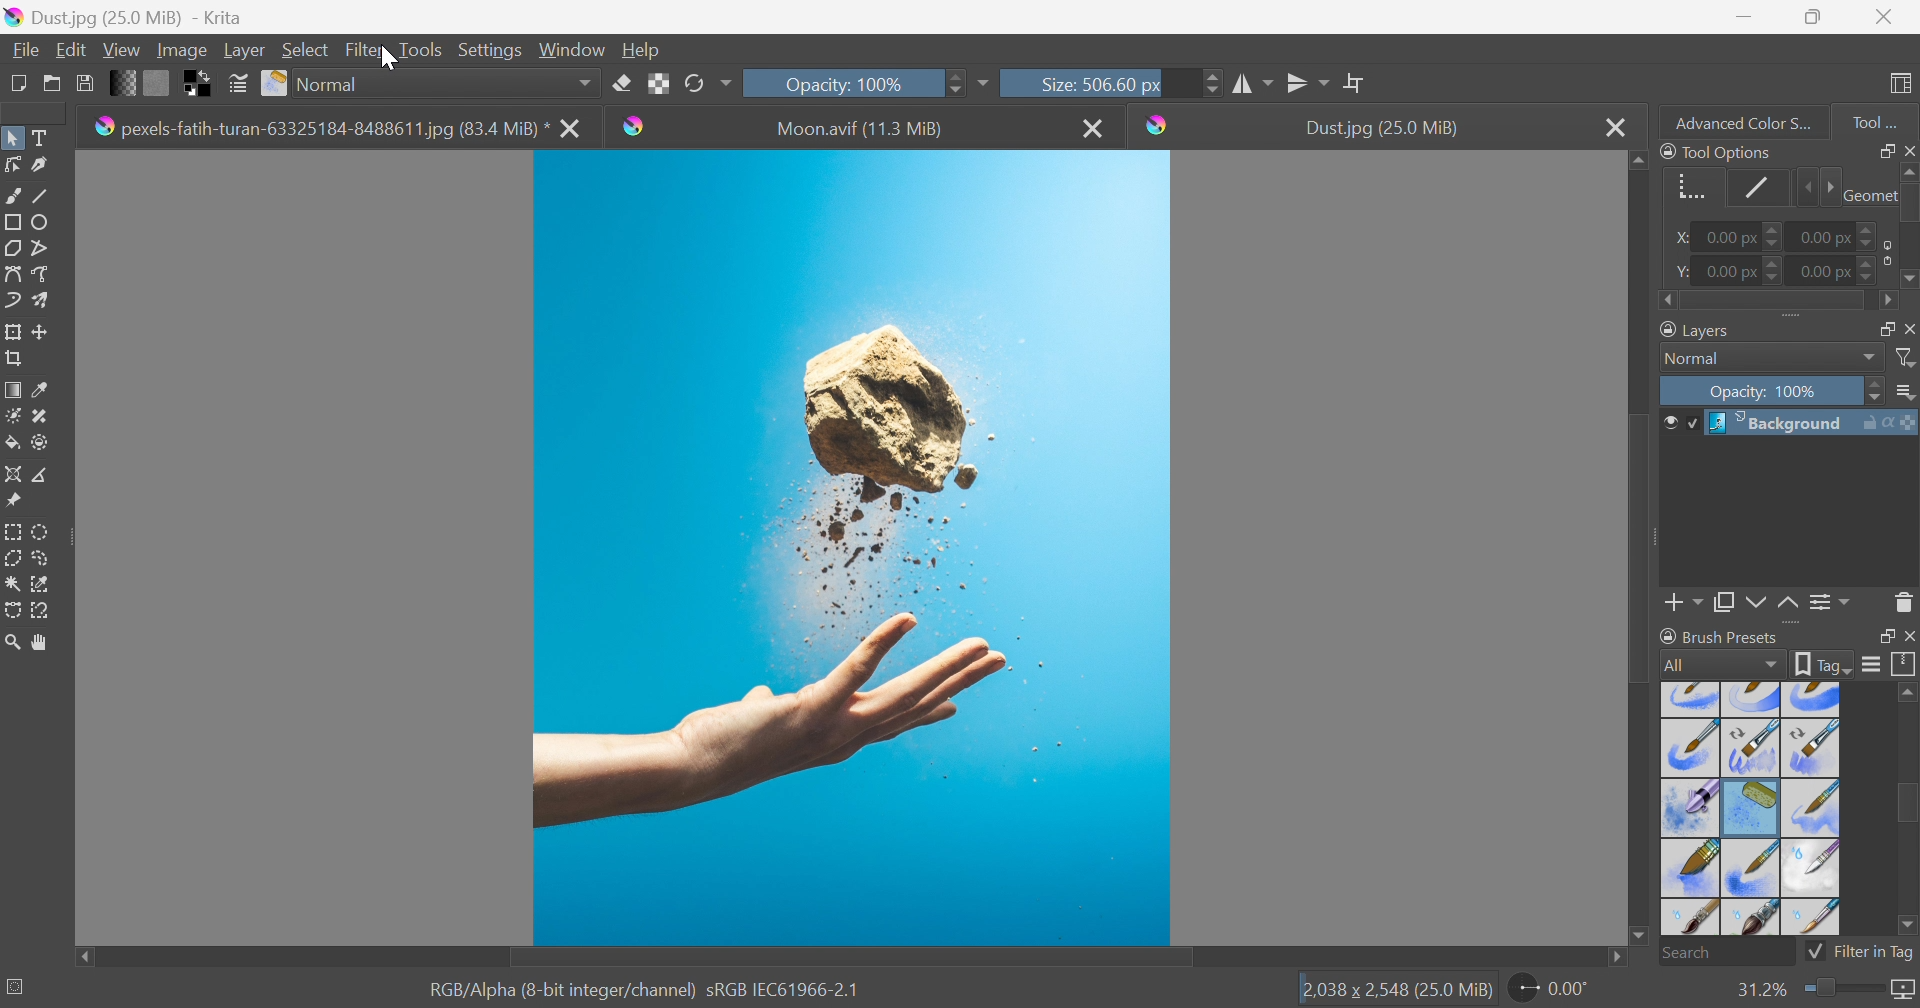 Image resolution: width=1920 pixels, height=1008 pixels. I want to click on 31.2%, so click(1759, 989).